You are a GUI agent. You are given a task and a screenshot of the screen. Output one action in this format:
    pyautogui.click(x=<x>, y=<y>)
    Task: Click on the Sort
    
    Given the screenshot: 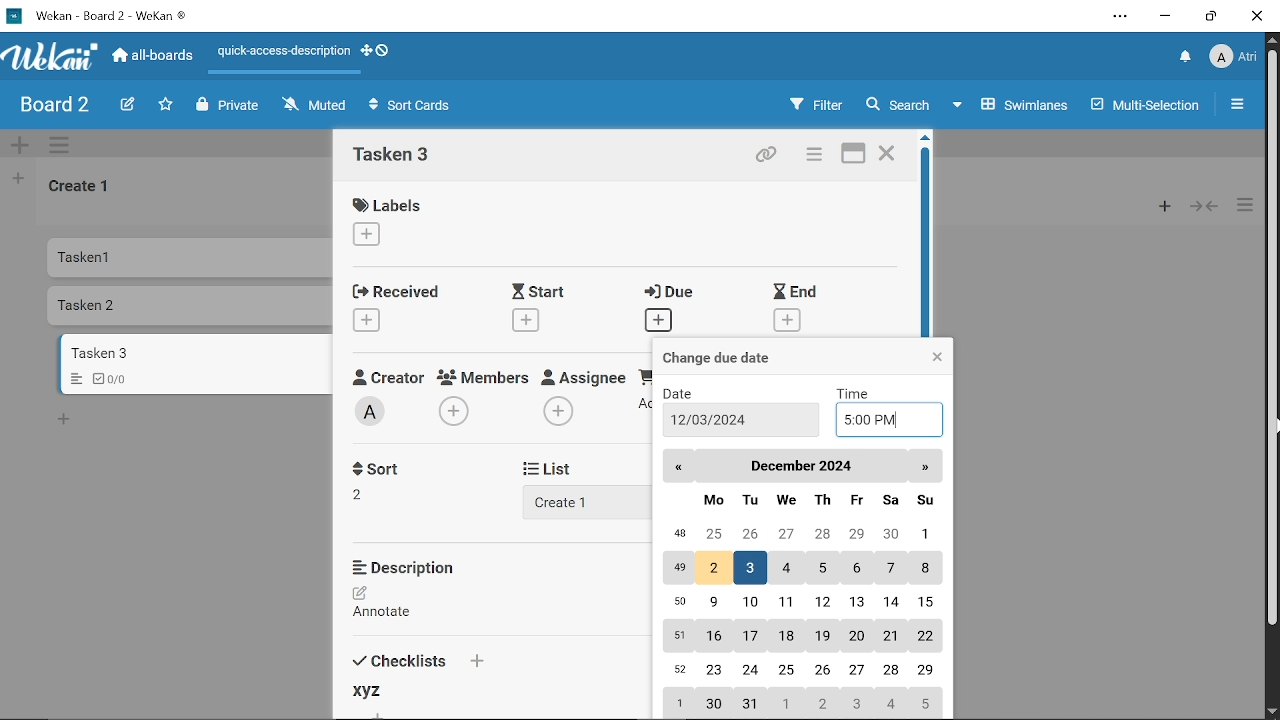 What is the action you would take?
    pyautogui.click(x=369, y=493)
    